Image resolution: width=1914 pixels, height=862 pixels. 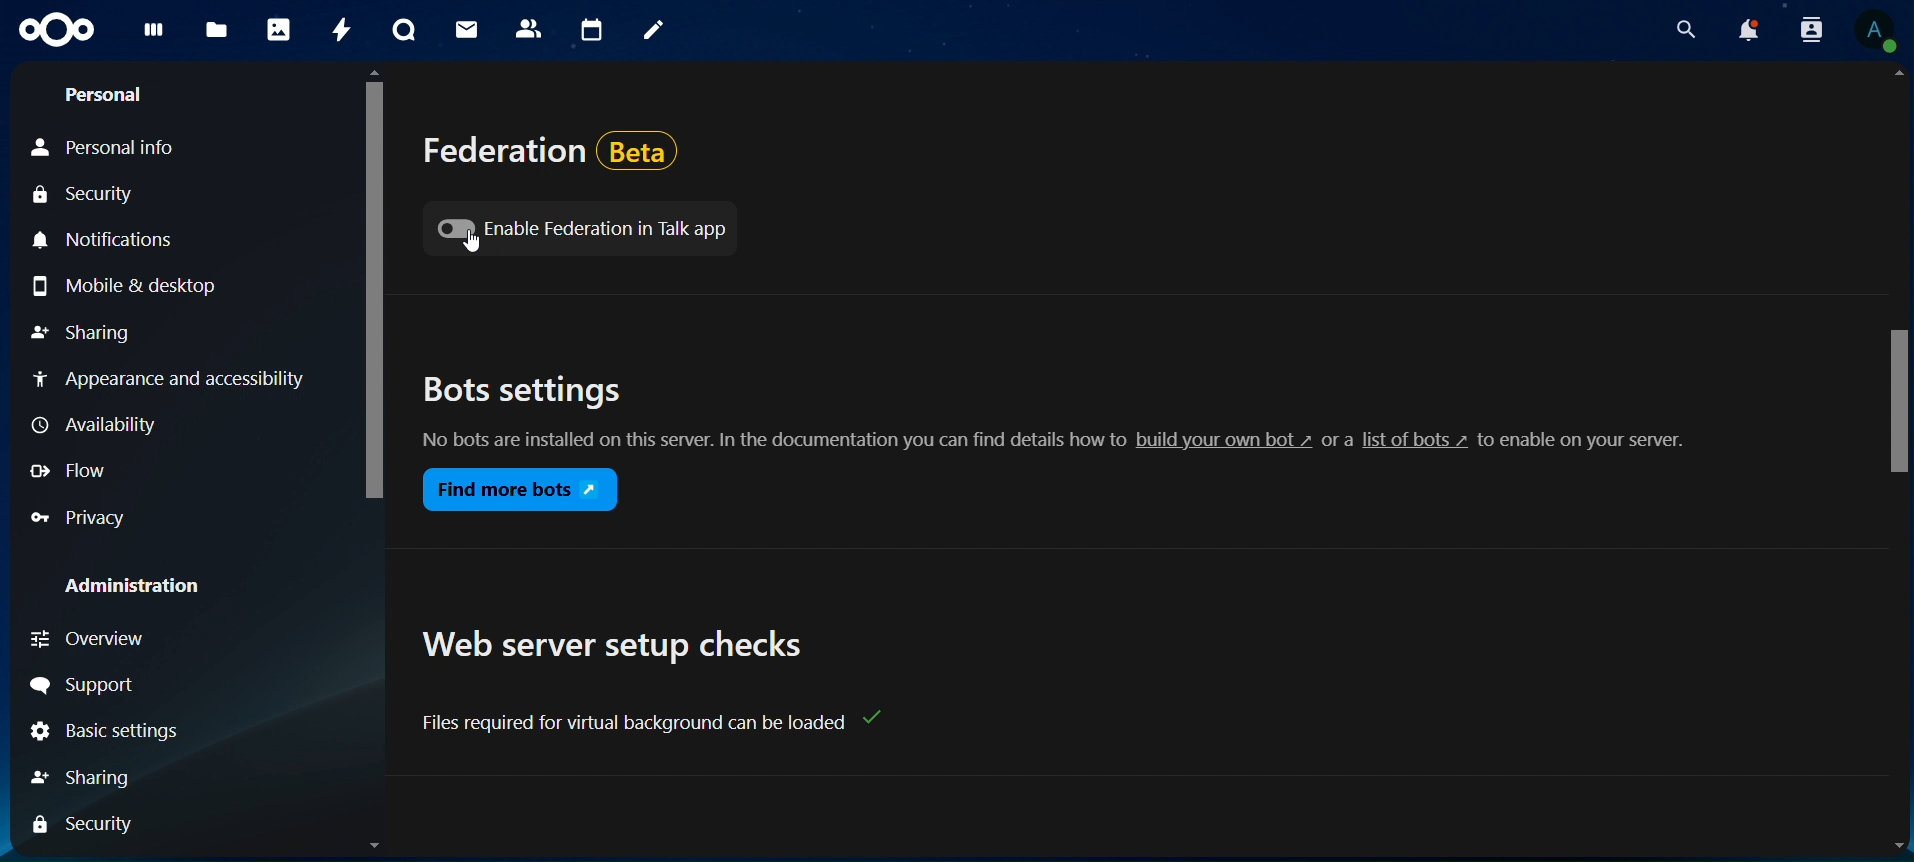 I want to click on Administration, so click(x=126, y=586).